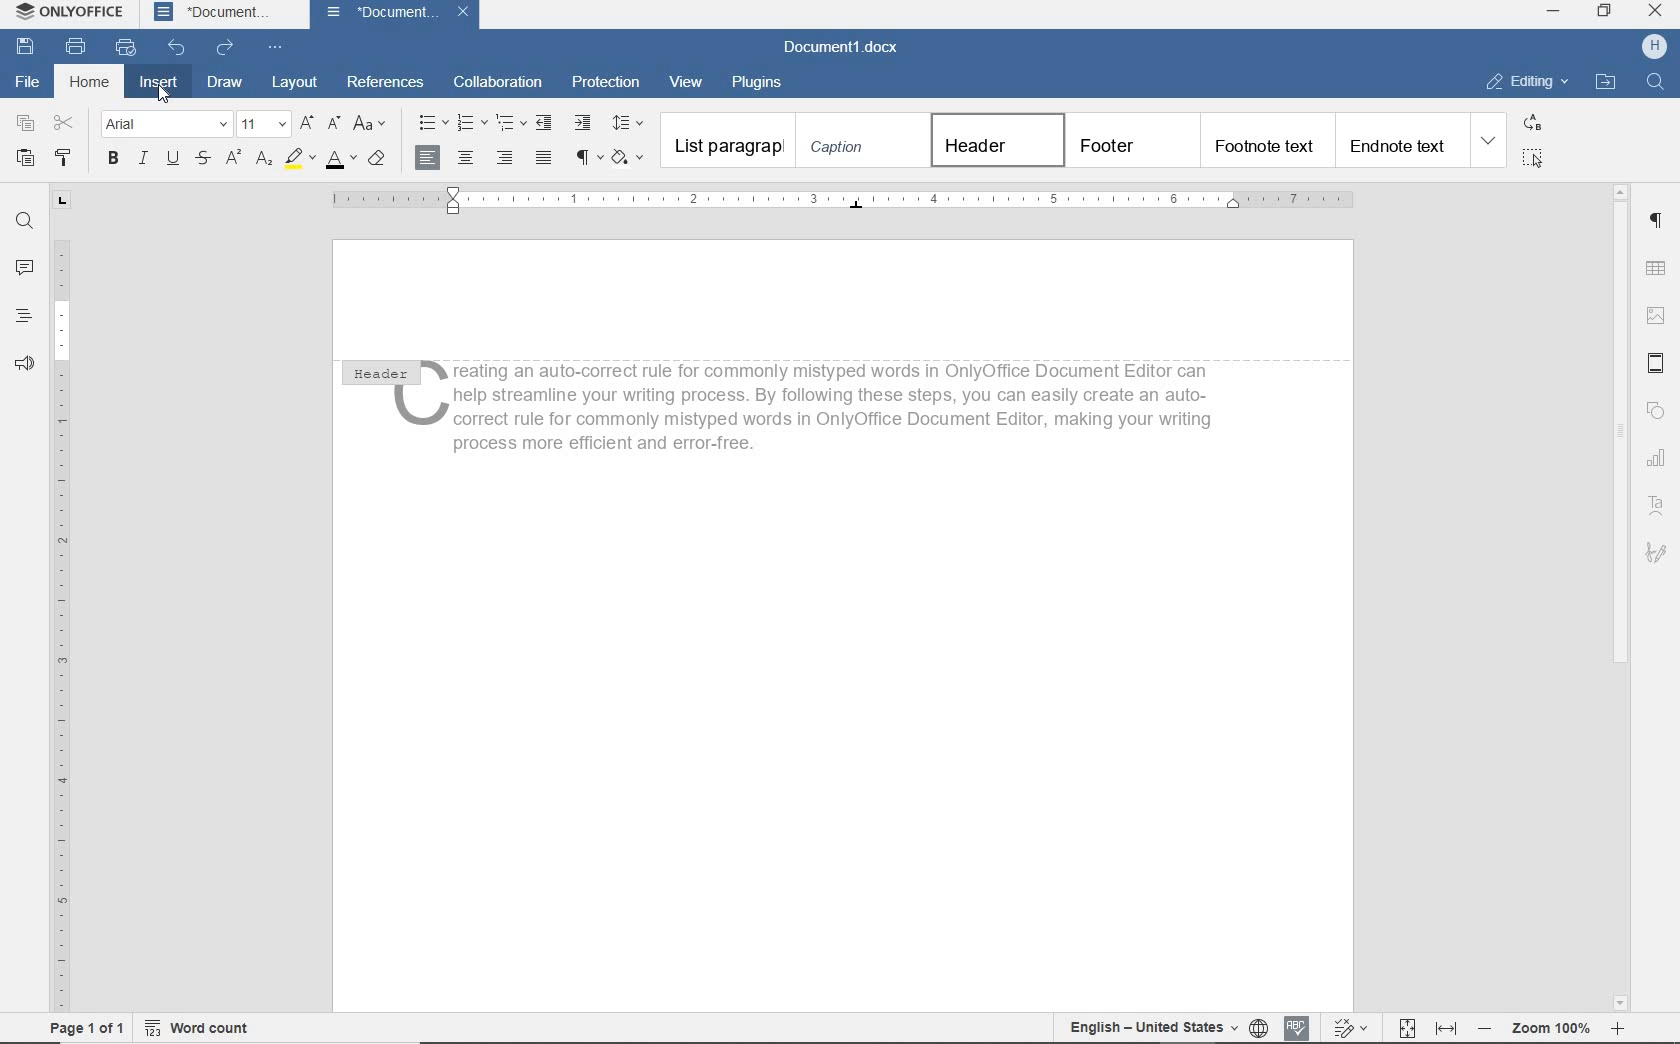 This screenshot has height=1044, width=1680. What do you see at coordinates (175, 159) in the screenshot?
I see `UNDERLINE` at bounding box center [175, 159].